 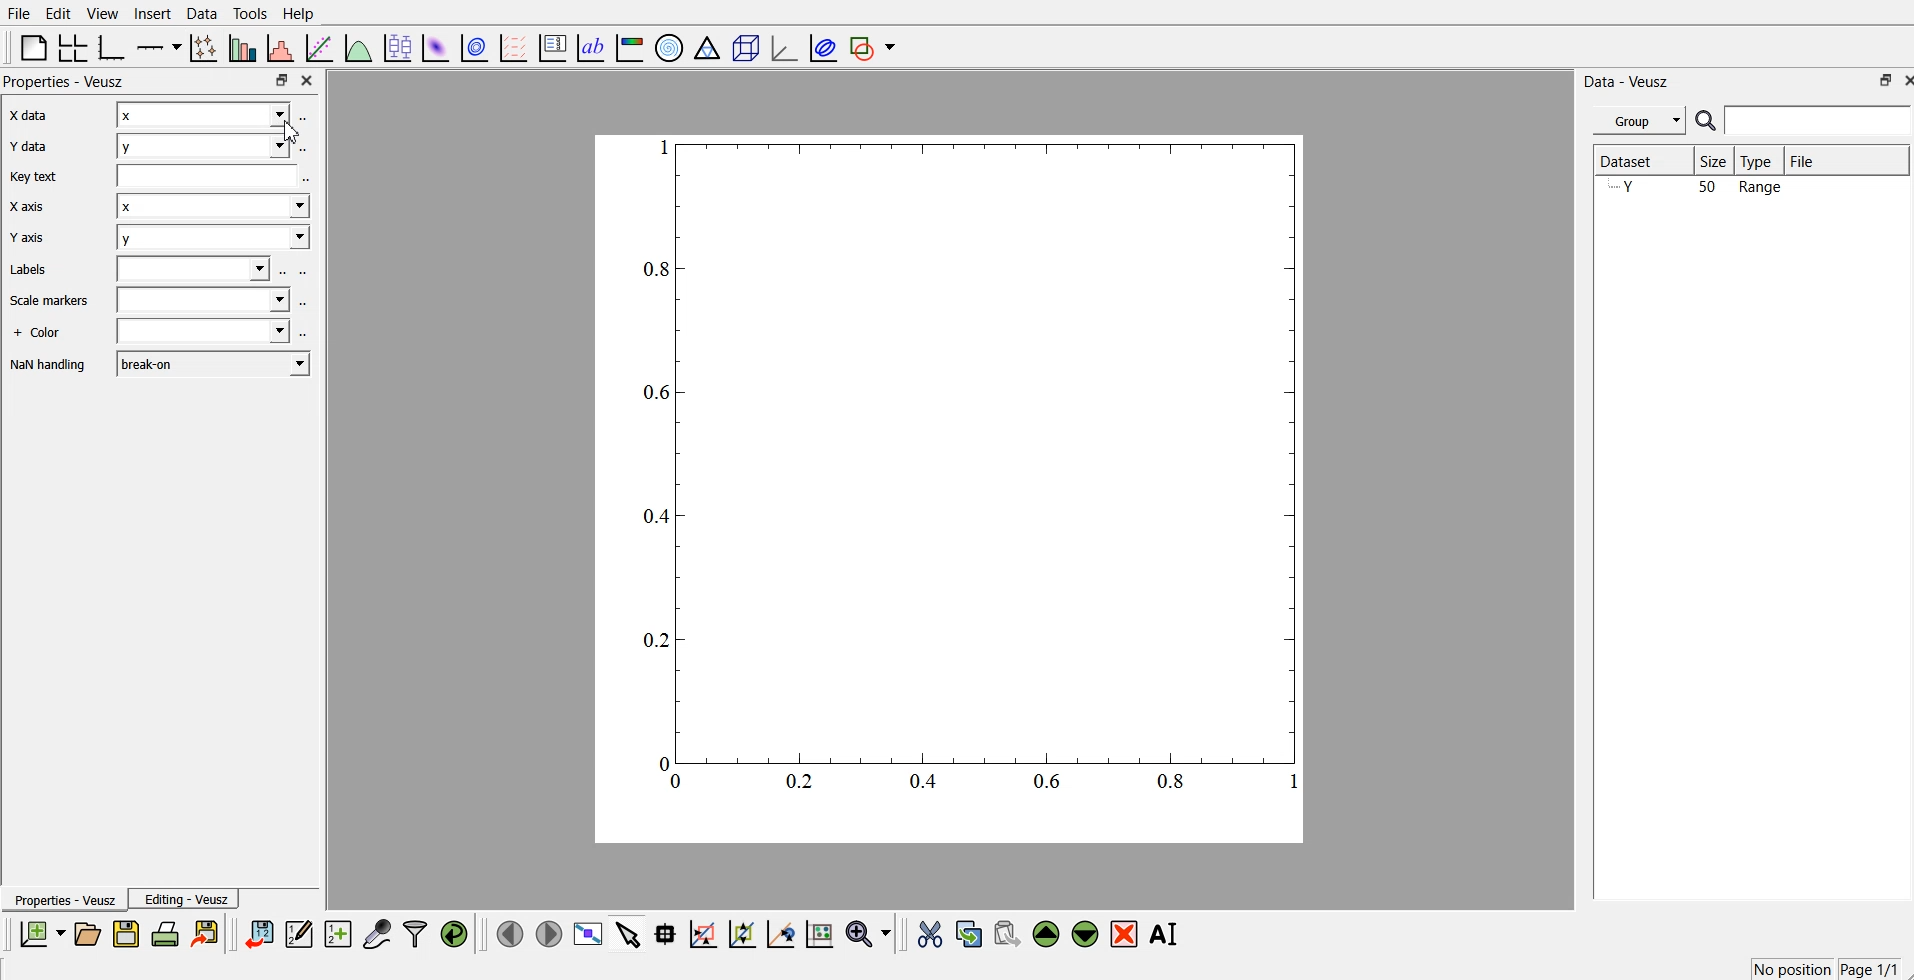 I want to click on export document, so click(x=206, y=935).